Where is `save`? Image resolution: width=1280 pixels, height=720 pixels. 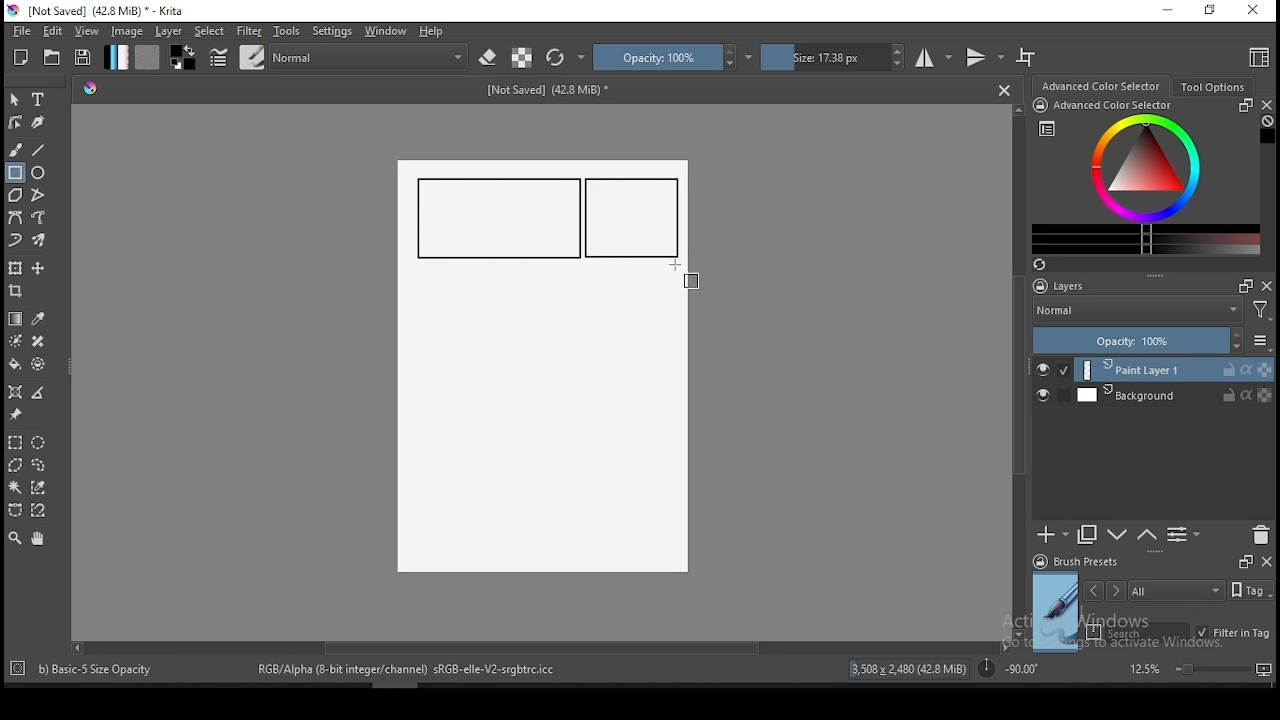 save is located at coordinates (83, 58).